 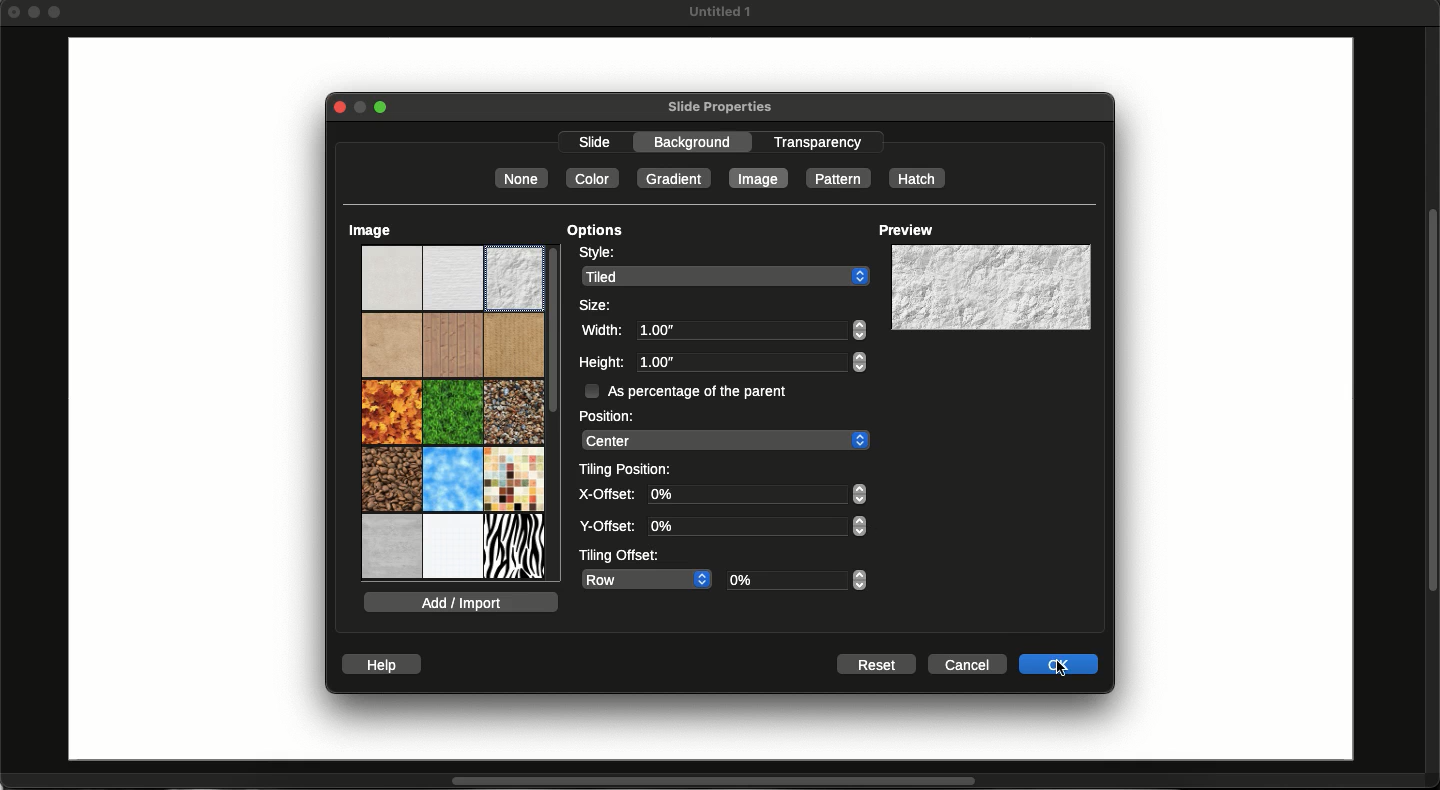 What do you see at coordinates (37, 12) in the screenshot?
I see `Minimize` at bounding box center [37, 12].